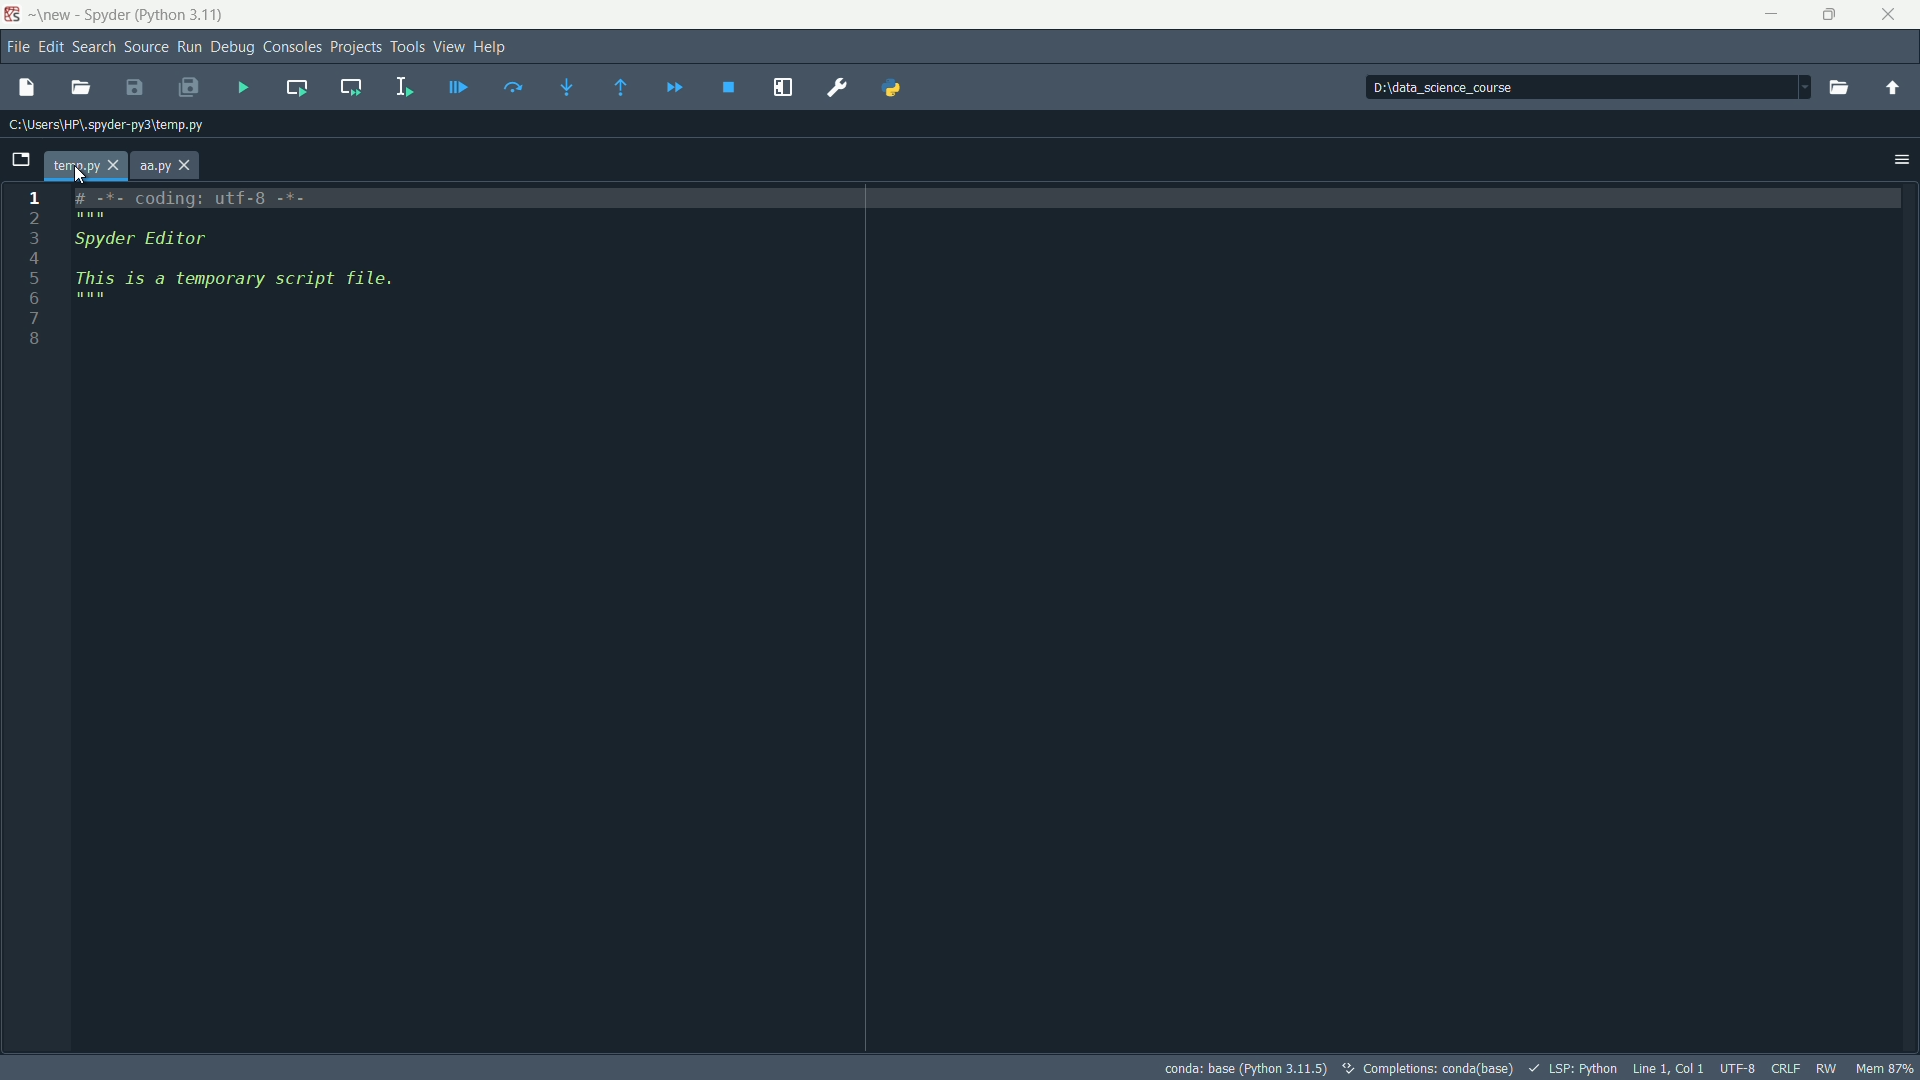 The height and width of the screenshot is (1080, 1920). What do you see at coordinates (80, 322) in the screenshot?
I see `7` at bounding box center [80, 322].